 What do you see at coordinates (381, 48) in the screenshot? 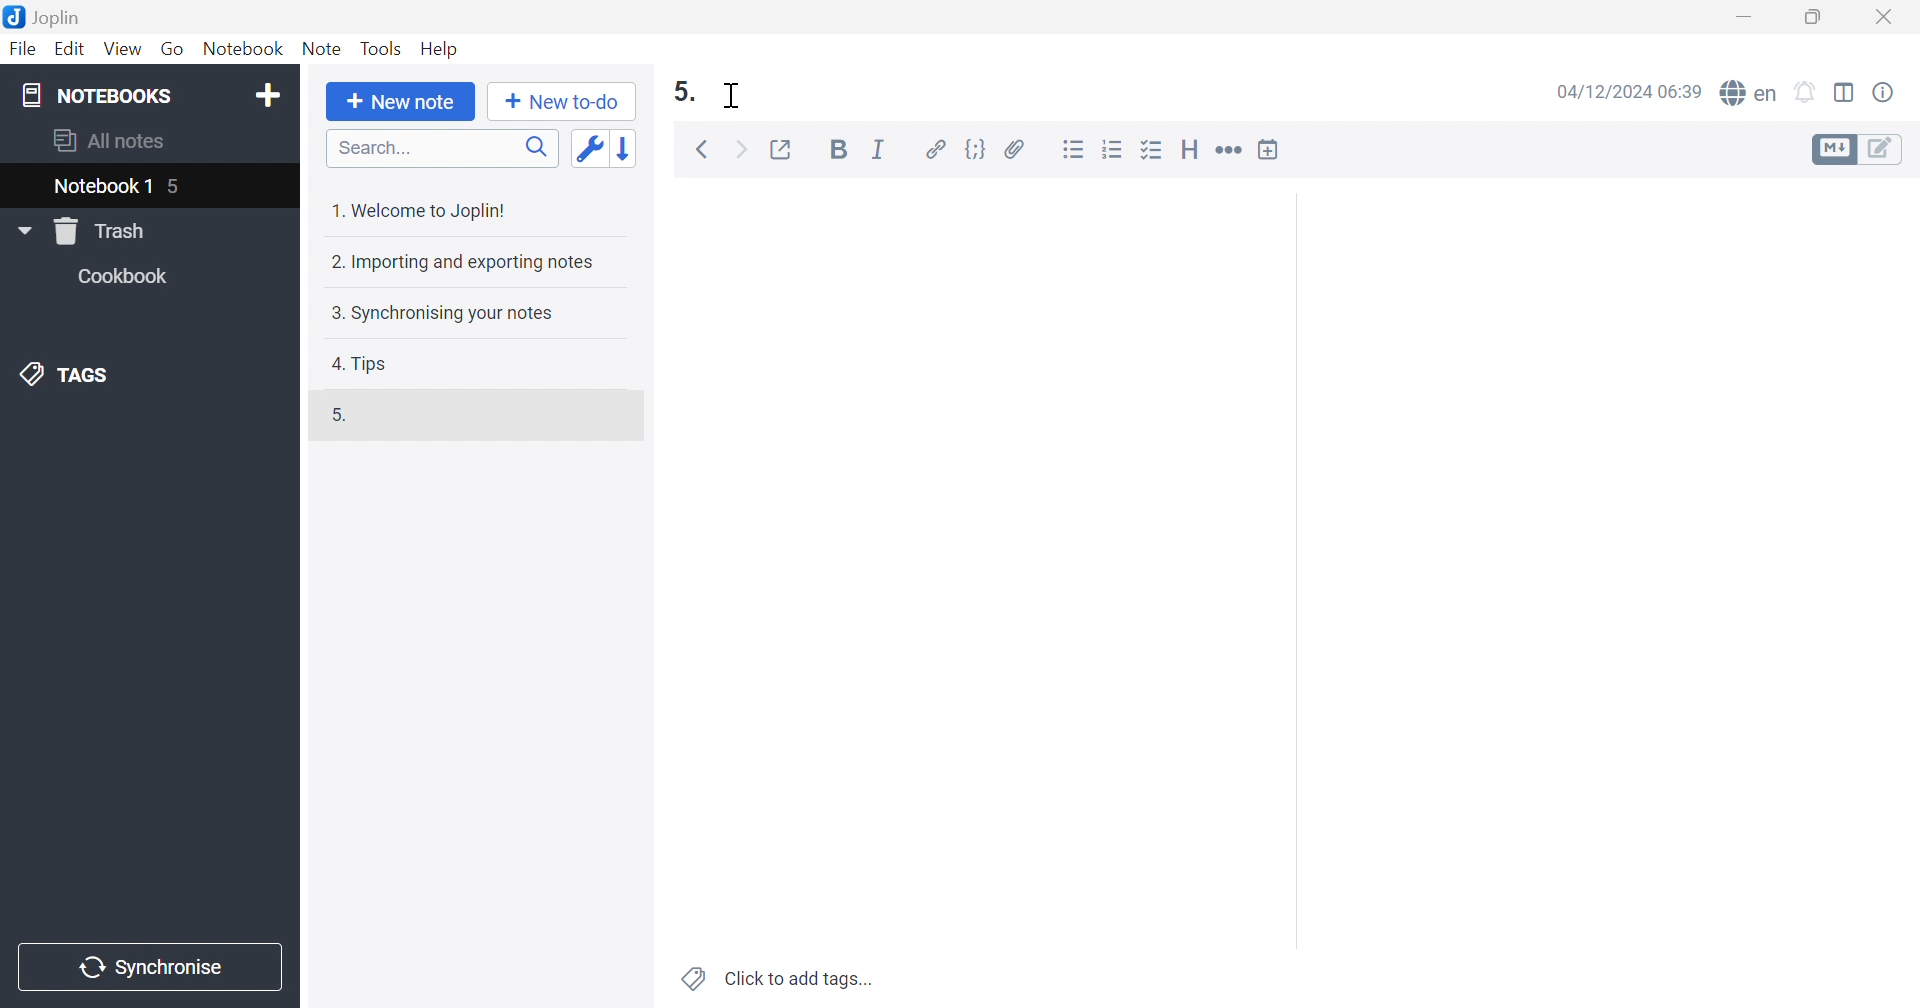
I see `Tools` at bounding box center [381, 48].